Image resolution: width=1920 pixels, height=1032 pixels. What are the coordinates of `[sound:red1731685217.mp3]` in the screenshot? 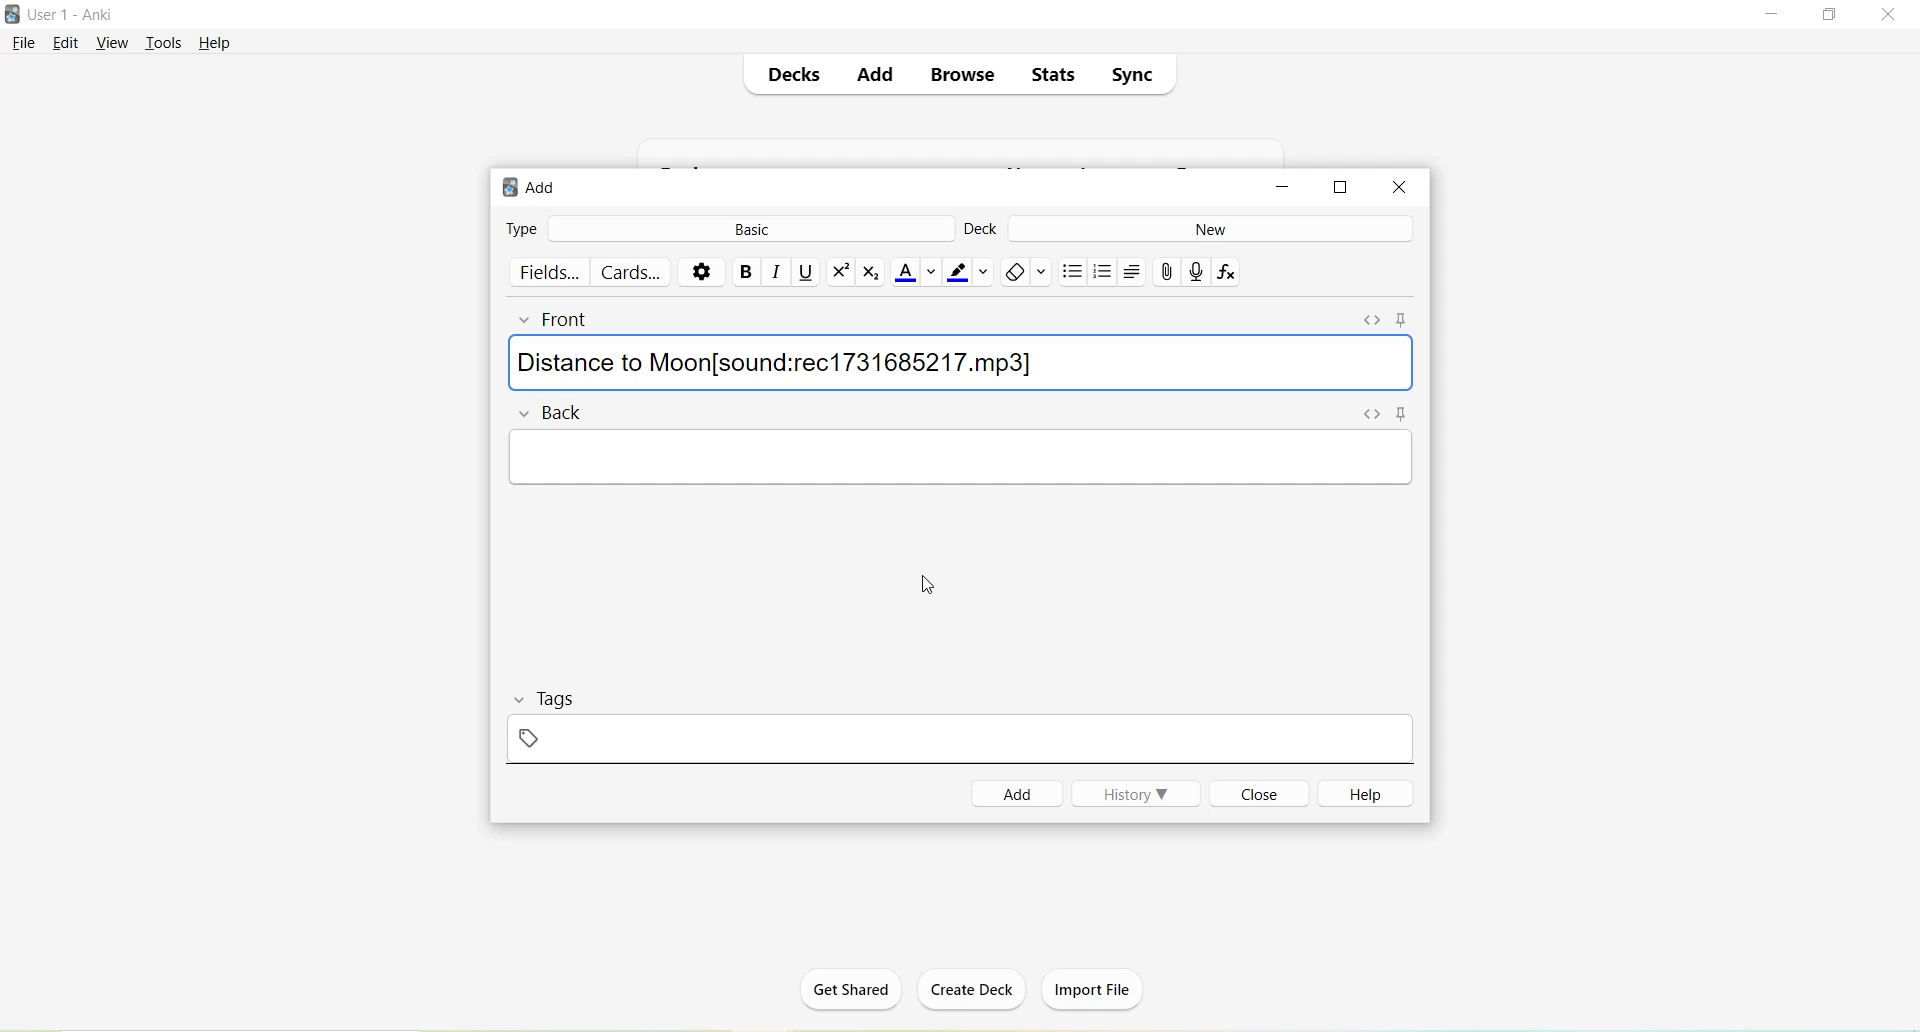 It's located at (875, 365).